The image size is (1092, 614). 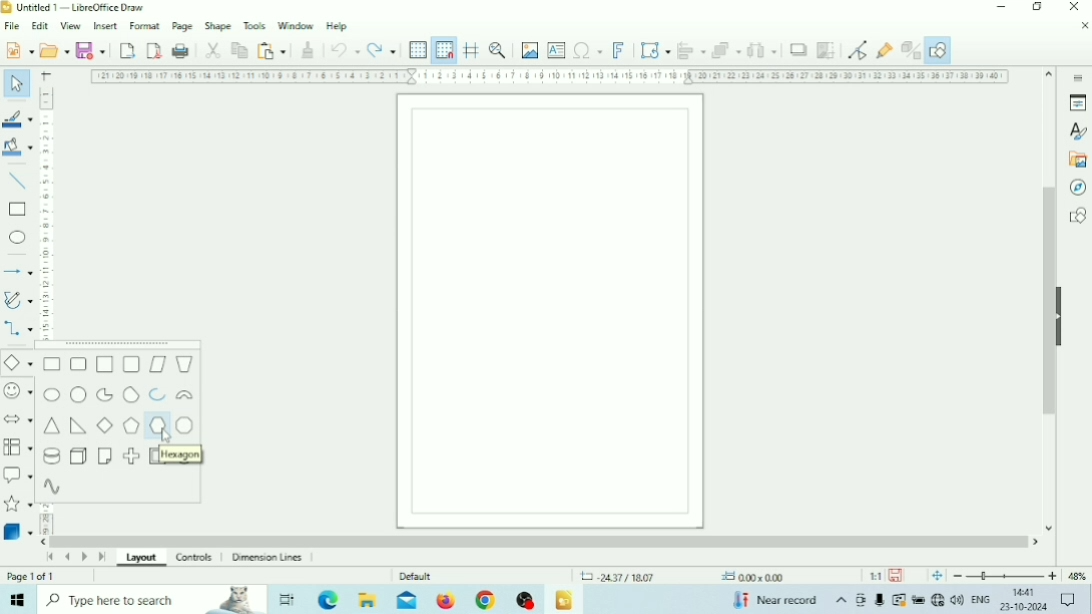 I want to click on Hexagon, so click(x=182, y=455).